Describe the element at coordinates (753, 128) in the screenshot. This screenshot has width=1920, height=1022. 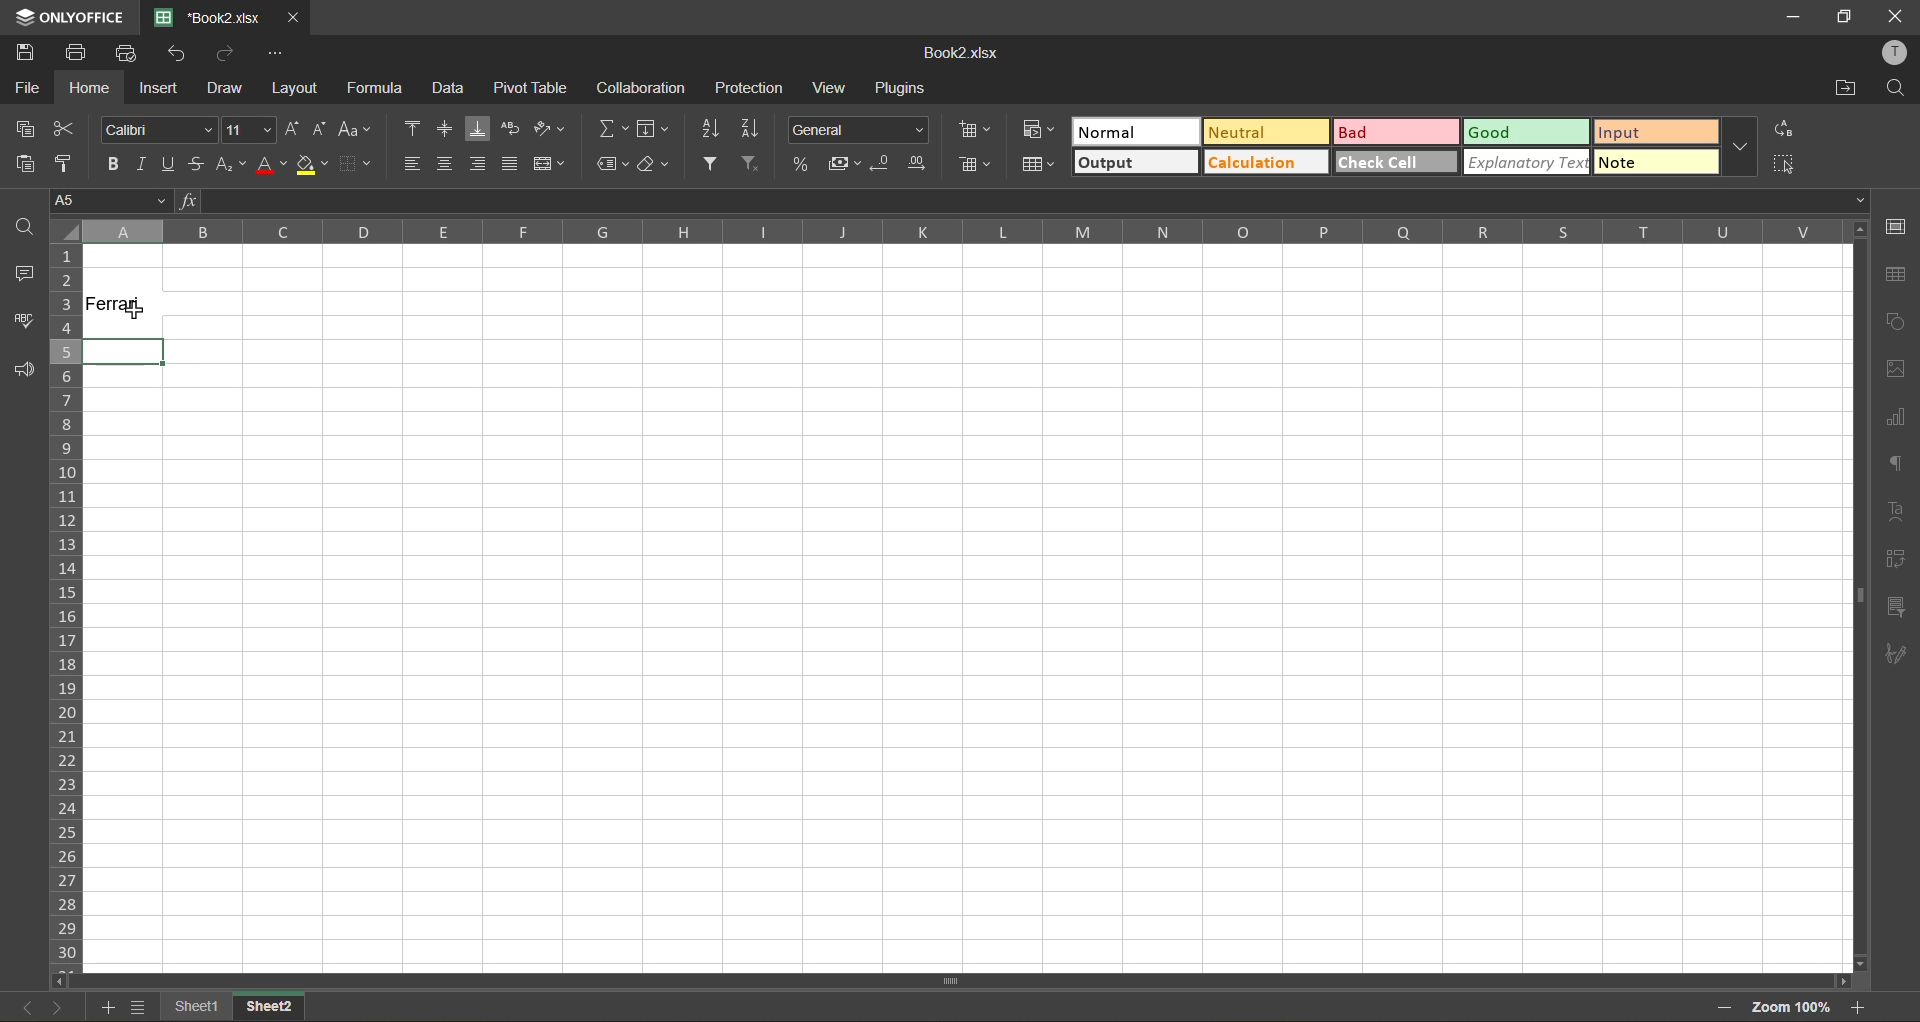
I see `sort descending` at that location.